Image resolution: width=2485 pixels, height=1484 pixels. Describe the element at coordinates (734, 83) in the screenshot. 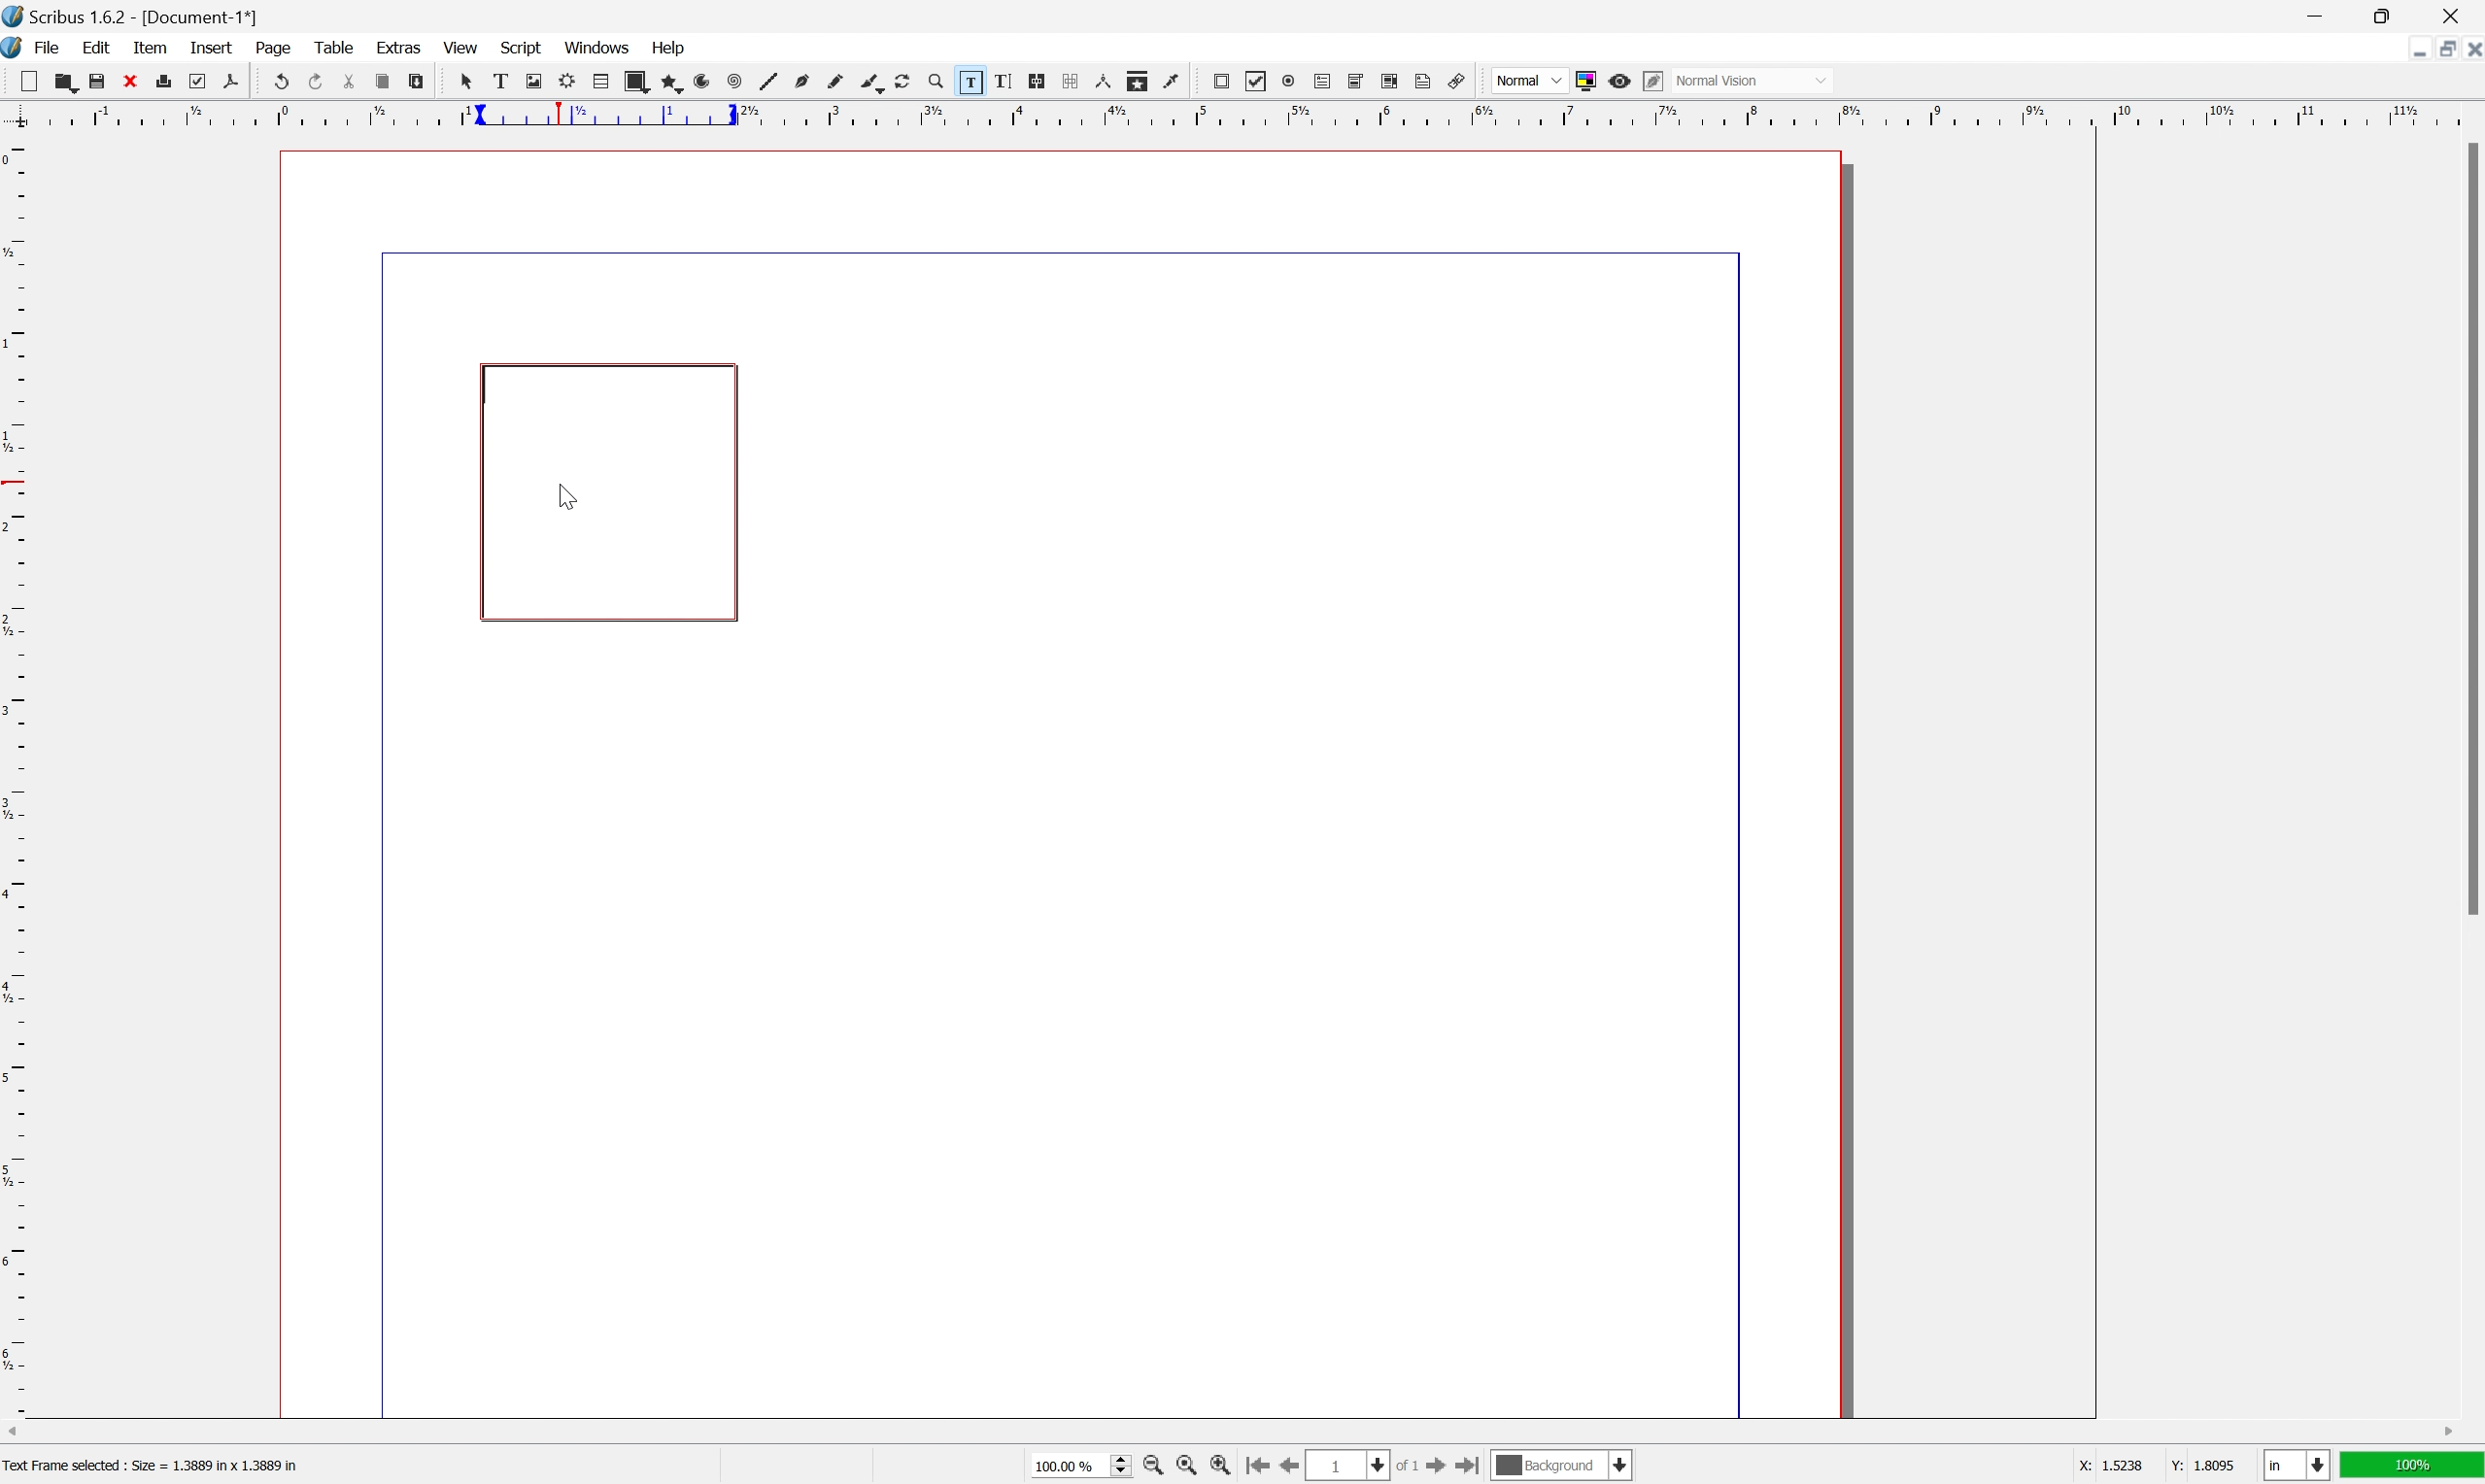

I see `spiral` at that location.